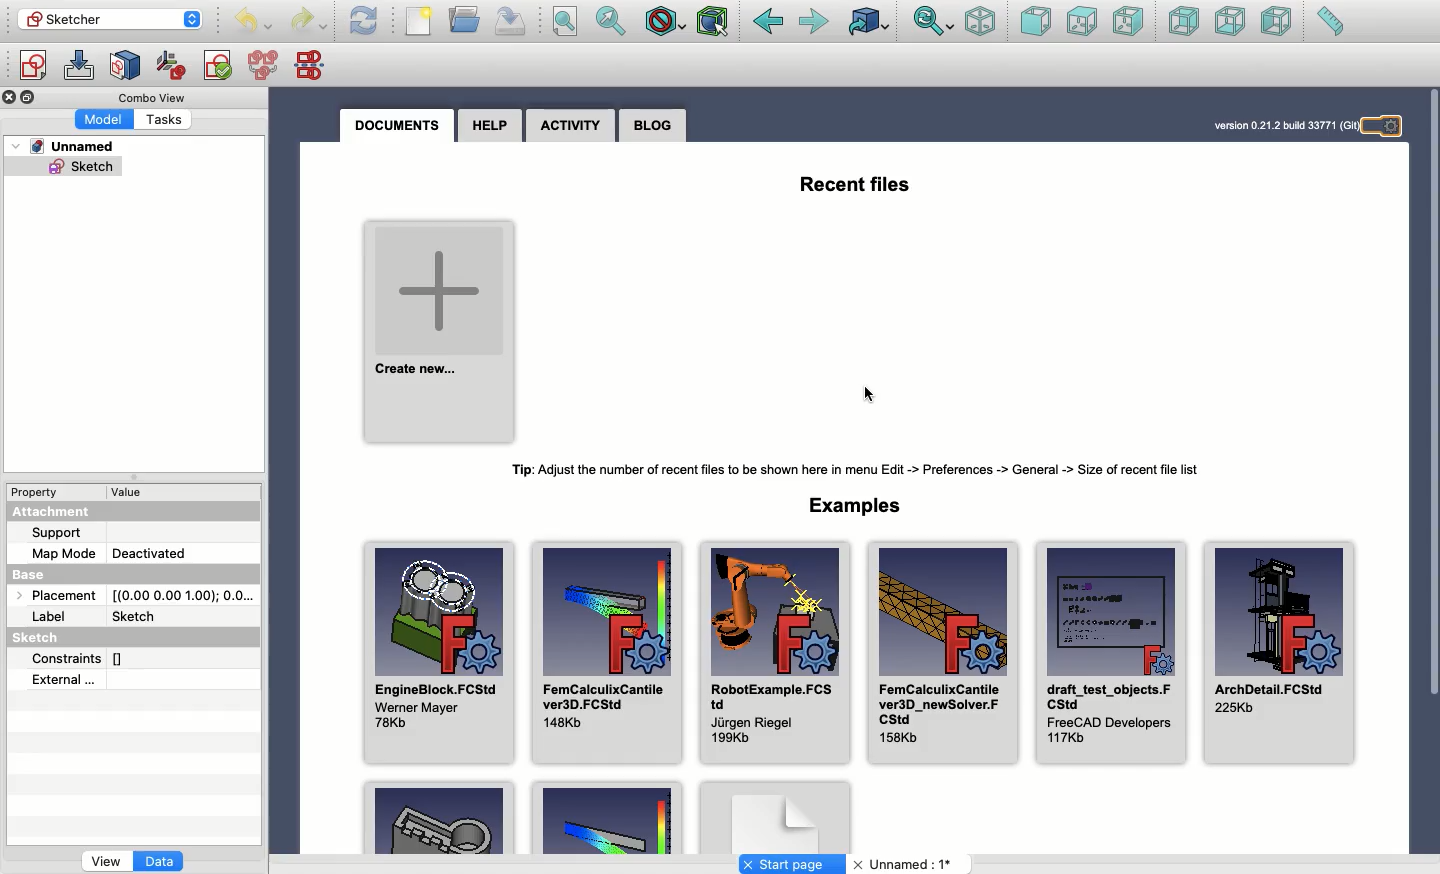 Image resolution: width=1440 pixels, height=874 pixels. Describe the element at coordinates (572, 126) in the screenshot. I see `Activity ` at that location.